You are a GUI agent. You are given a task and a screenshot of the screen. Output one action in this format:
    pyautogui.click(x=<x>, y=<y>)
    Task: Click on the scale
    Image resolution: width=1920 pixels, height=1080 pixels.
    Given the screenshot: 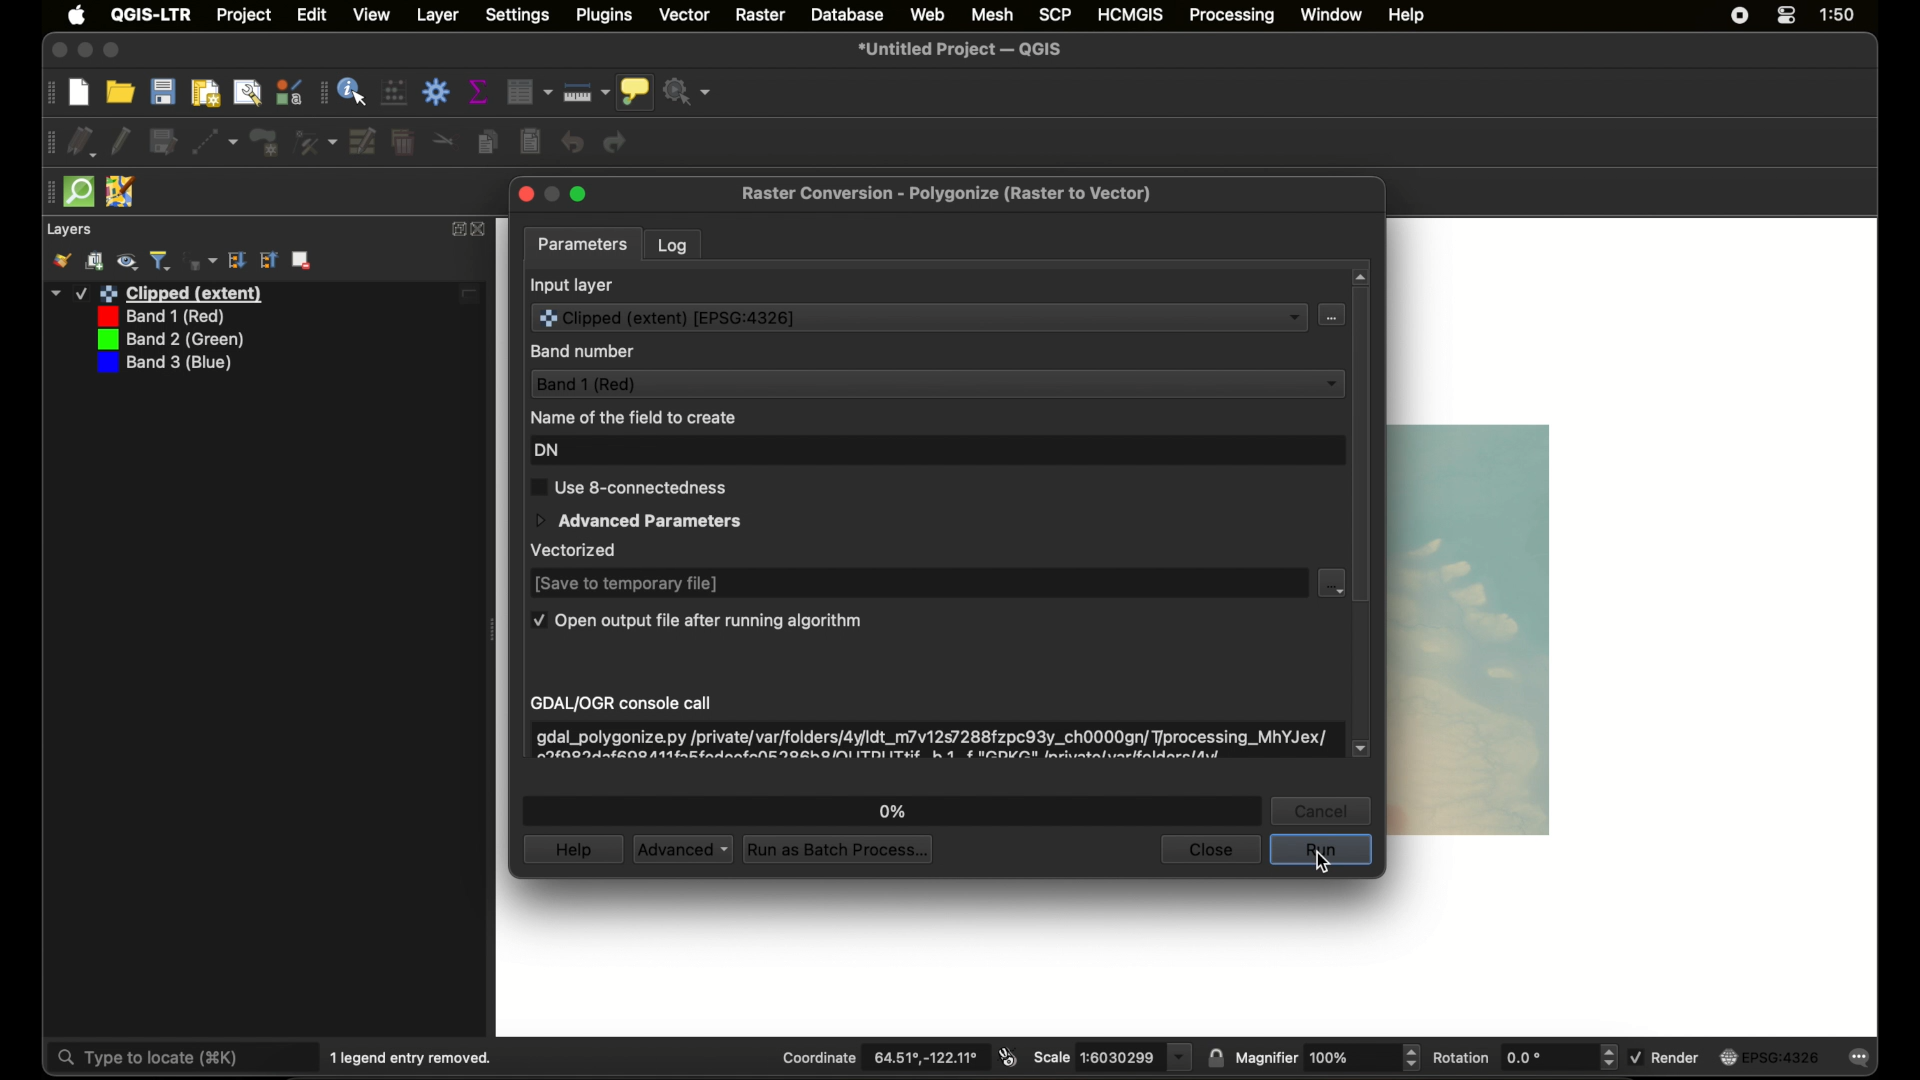 What is the action you would take?
    pyautogui.click(x=1112, y=1057)
    